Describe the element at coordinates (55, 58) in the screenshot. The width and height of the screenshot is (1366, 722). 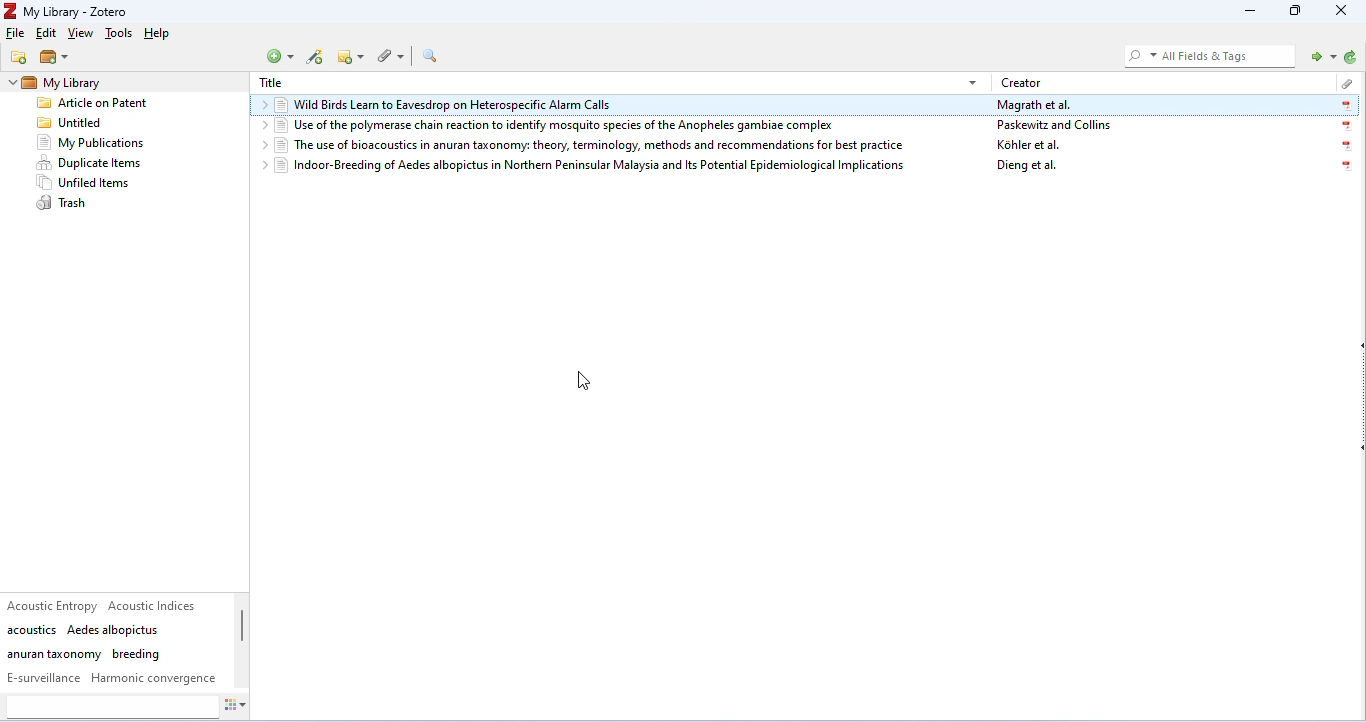
I see `new library` at that location.